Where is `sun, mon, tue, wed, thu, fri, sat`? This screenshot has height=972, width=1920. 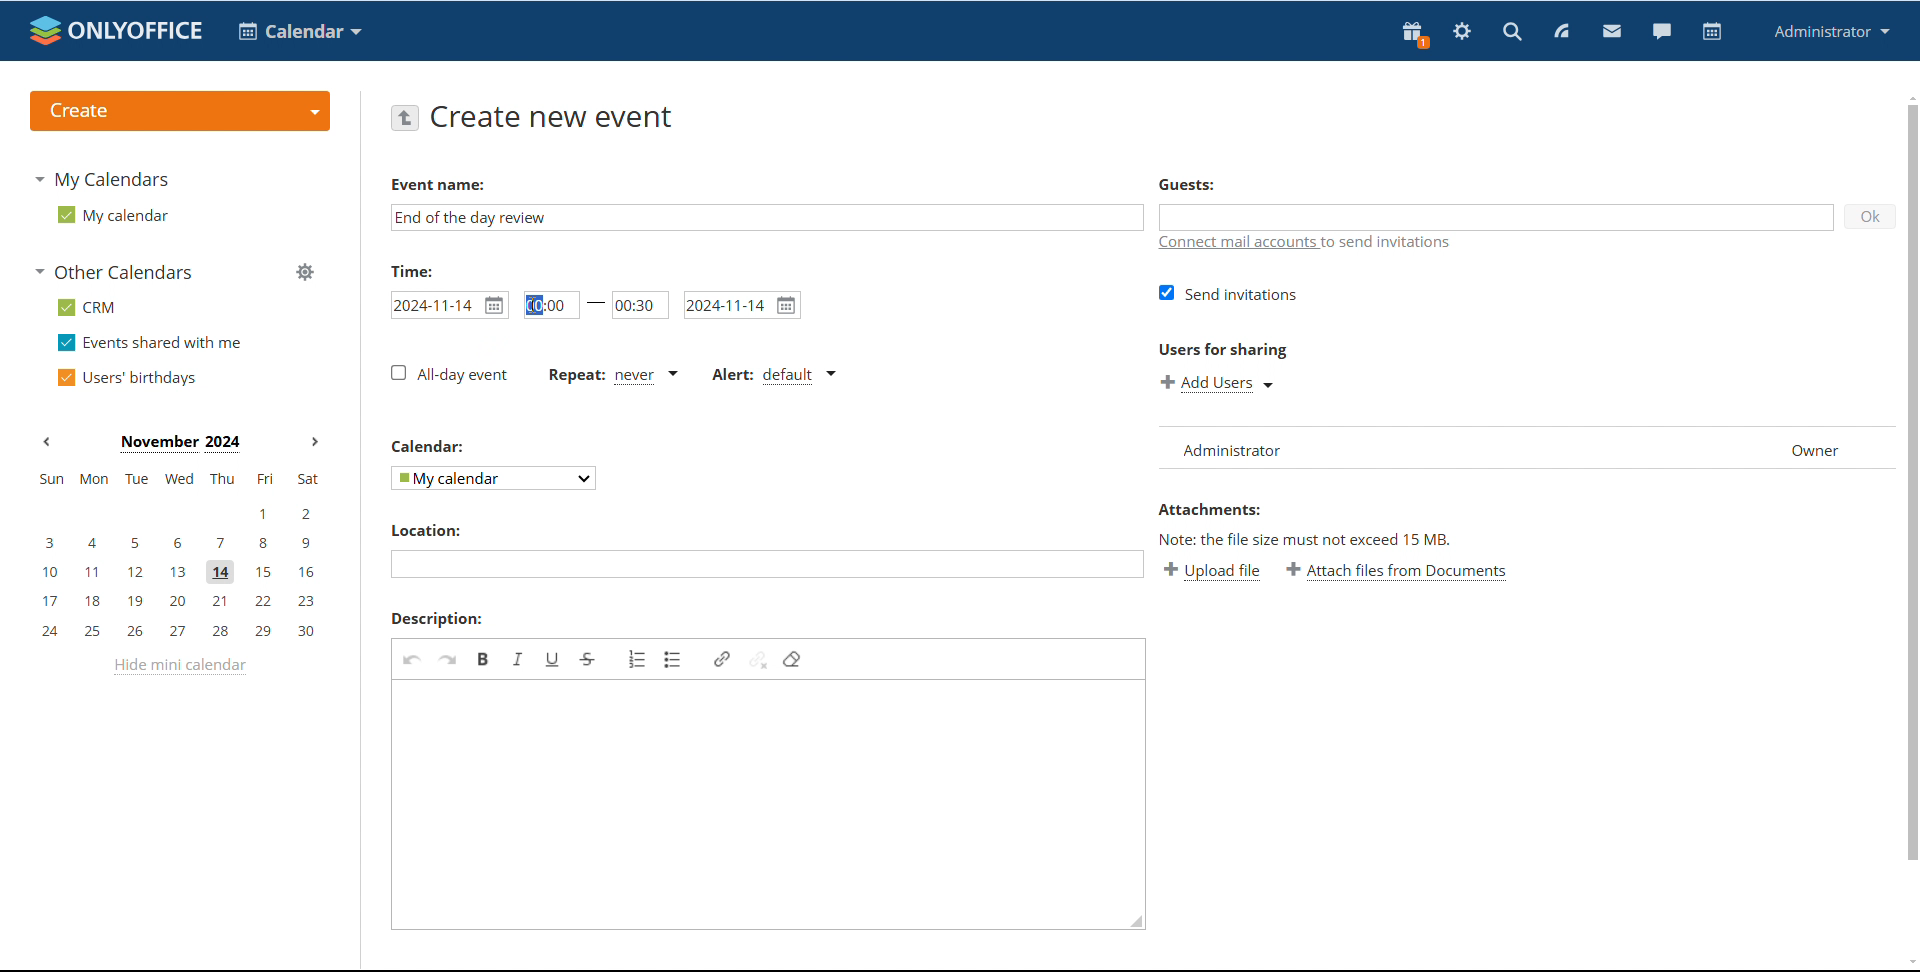
sun, mon, tue, wed, thu, fri, sat is located at coordinates (177, 479).